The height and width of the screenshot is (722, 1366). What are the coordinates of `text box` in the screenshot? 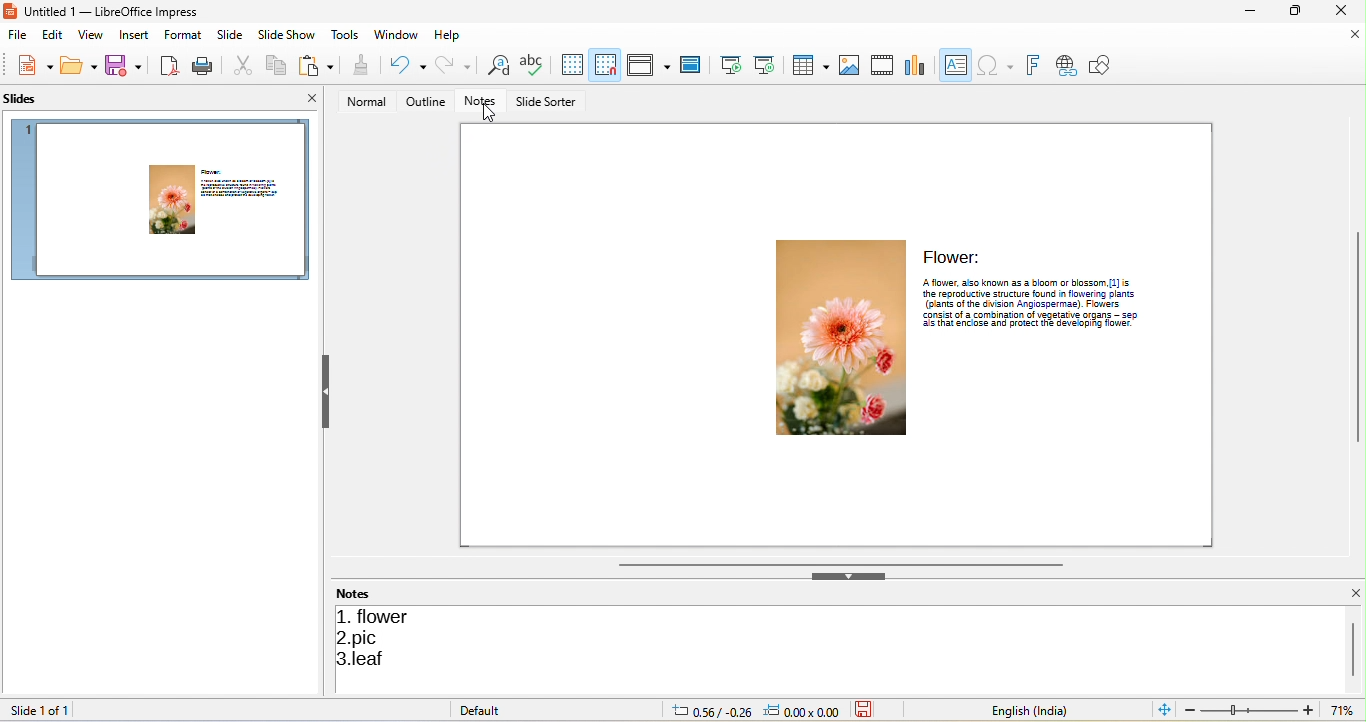 It's located at (954, 64).